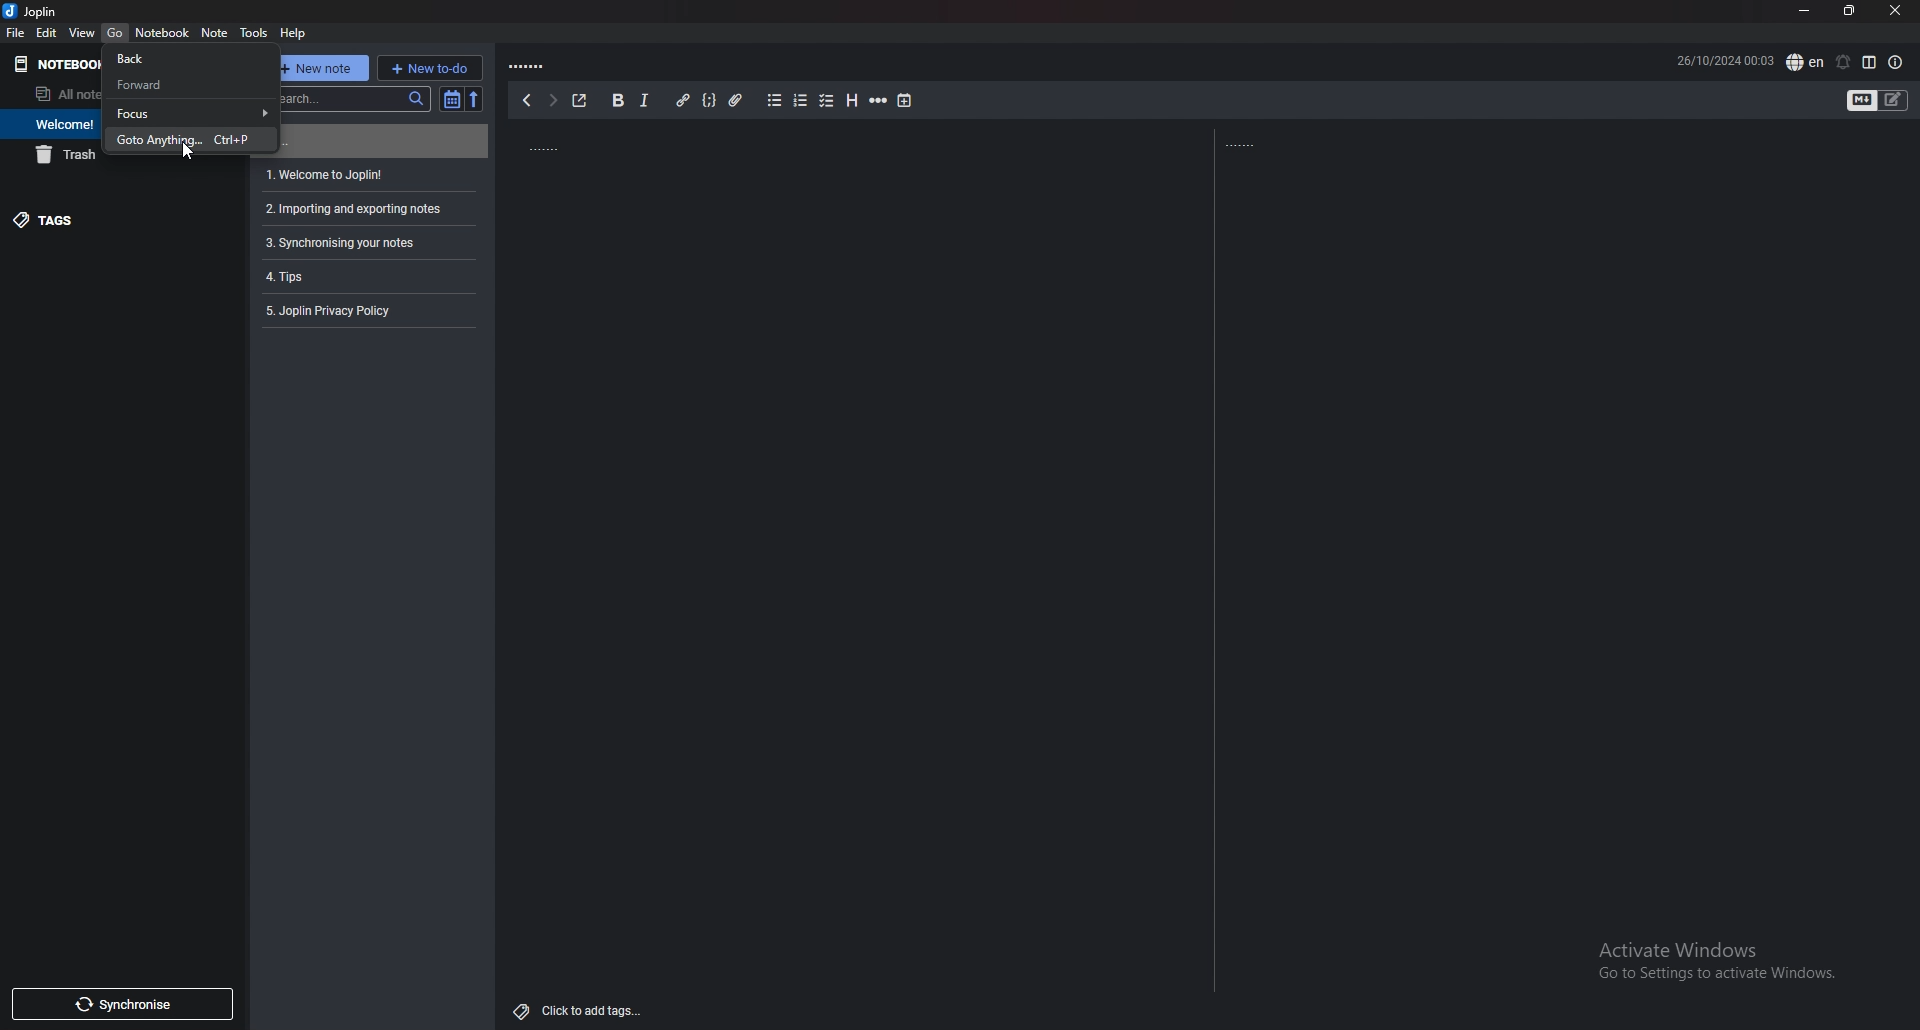 The height and width of the screenshot is (1030, 1920). What do you see at coordinates (579, 100) in the screenshot?
I see `toggle external editing` at bounding box center [579, 100].